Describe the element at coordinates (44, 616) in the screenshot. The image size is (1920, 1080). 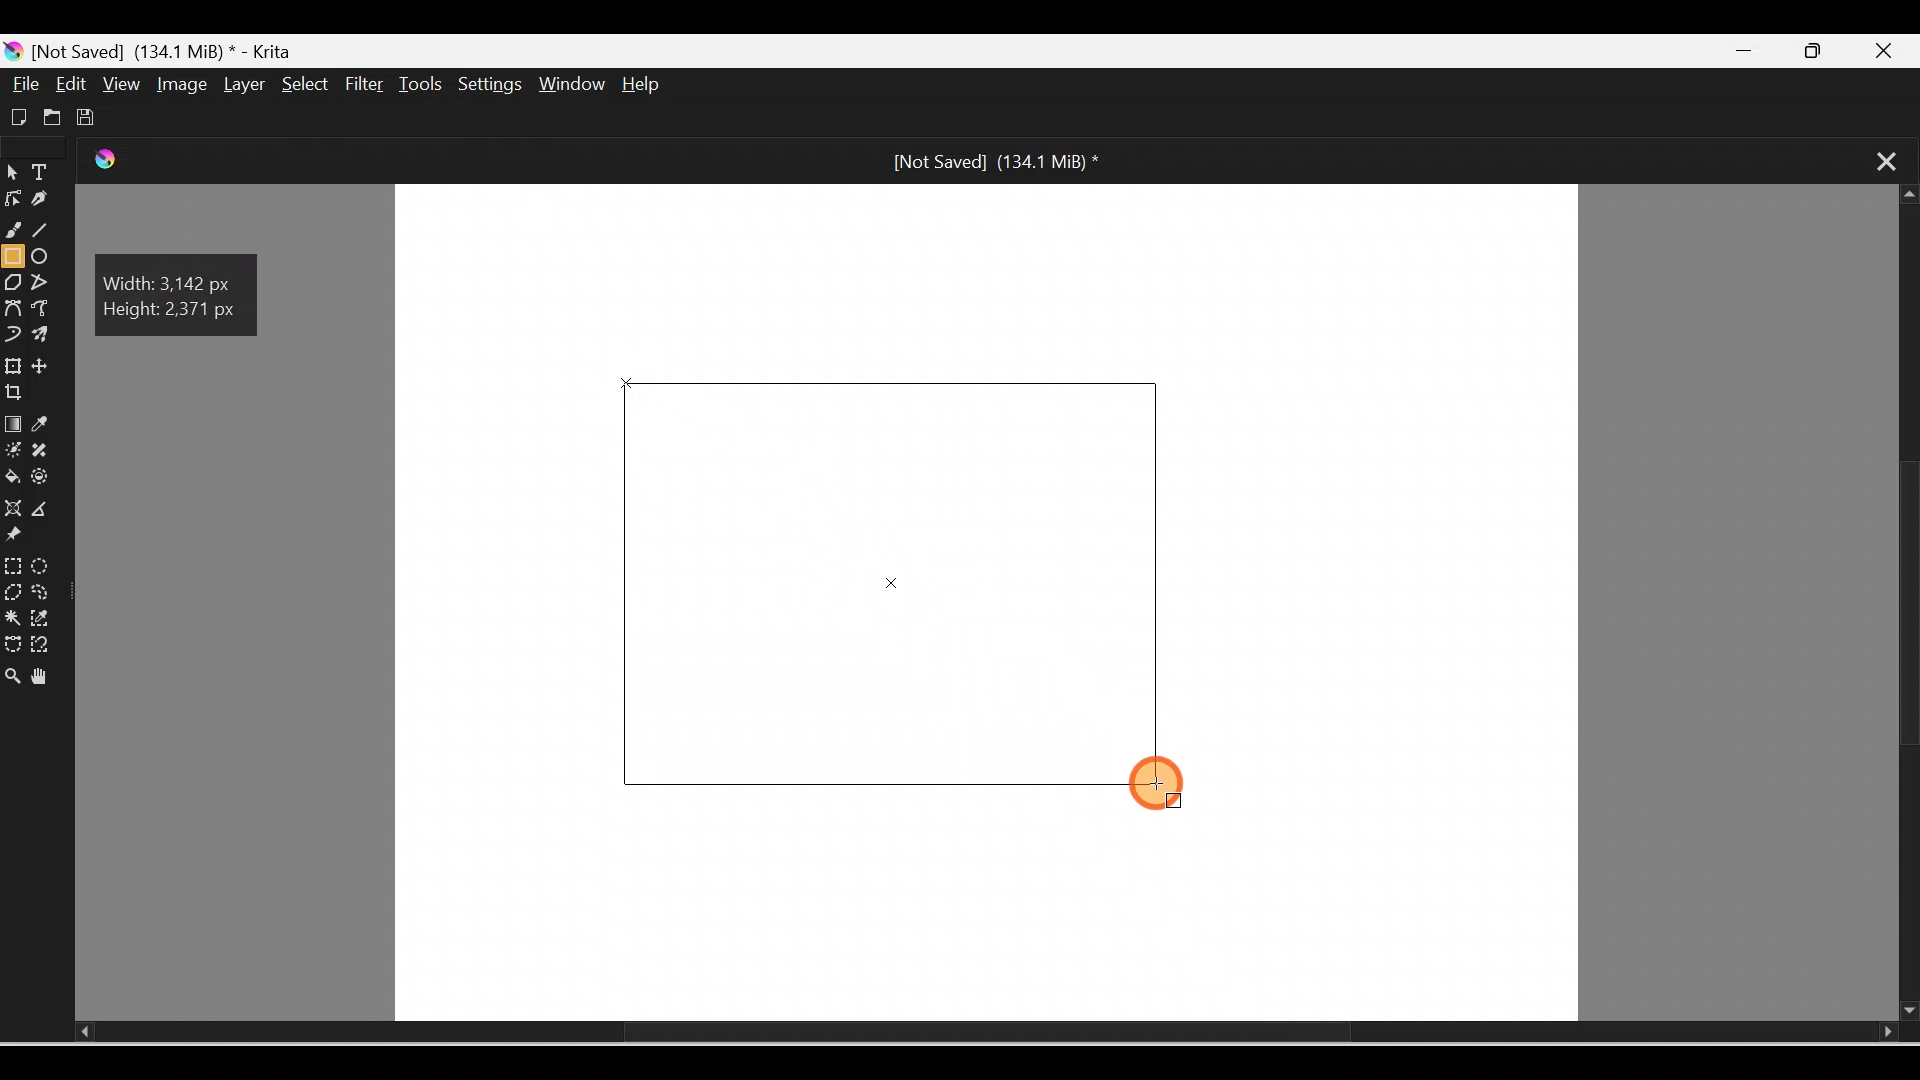
I see `Similar color selection tool` at that location.